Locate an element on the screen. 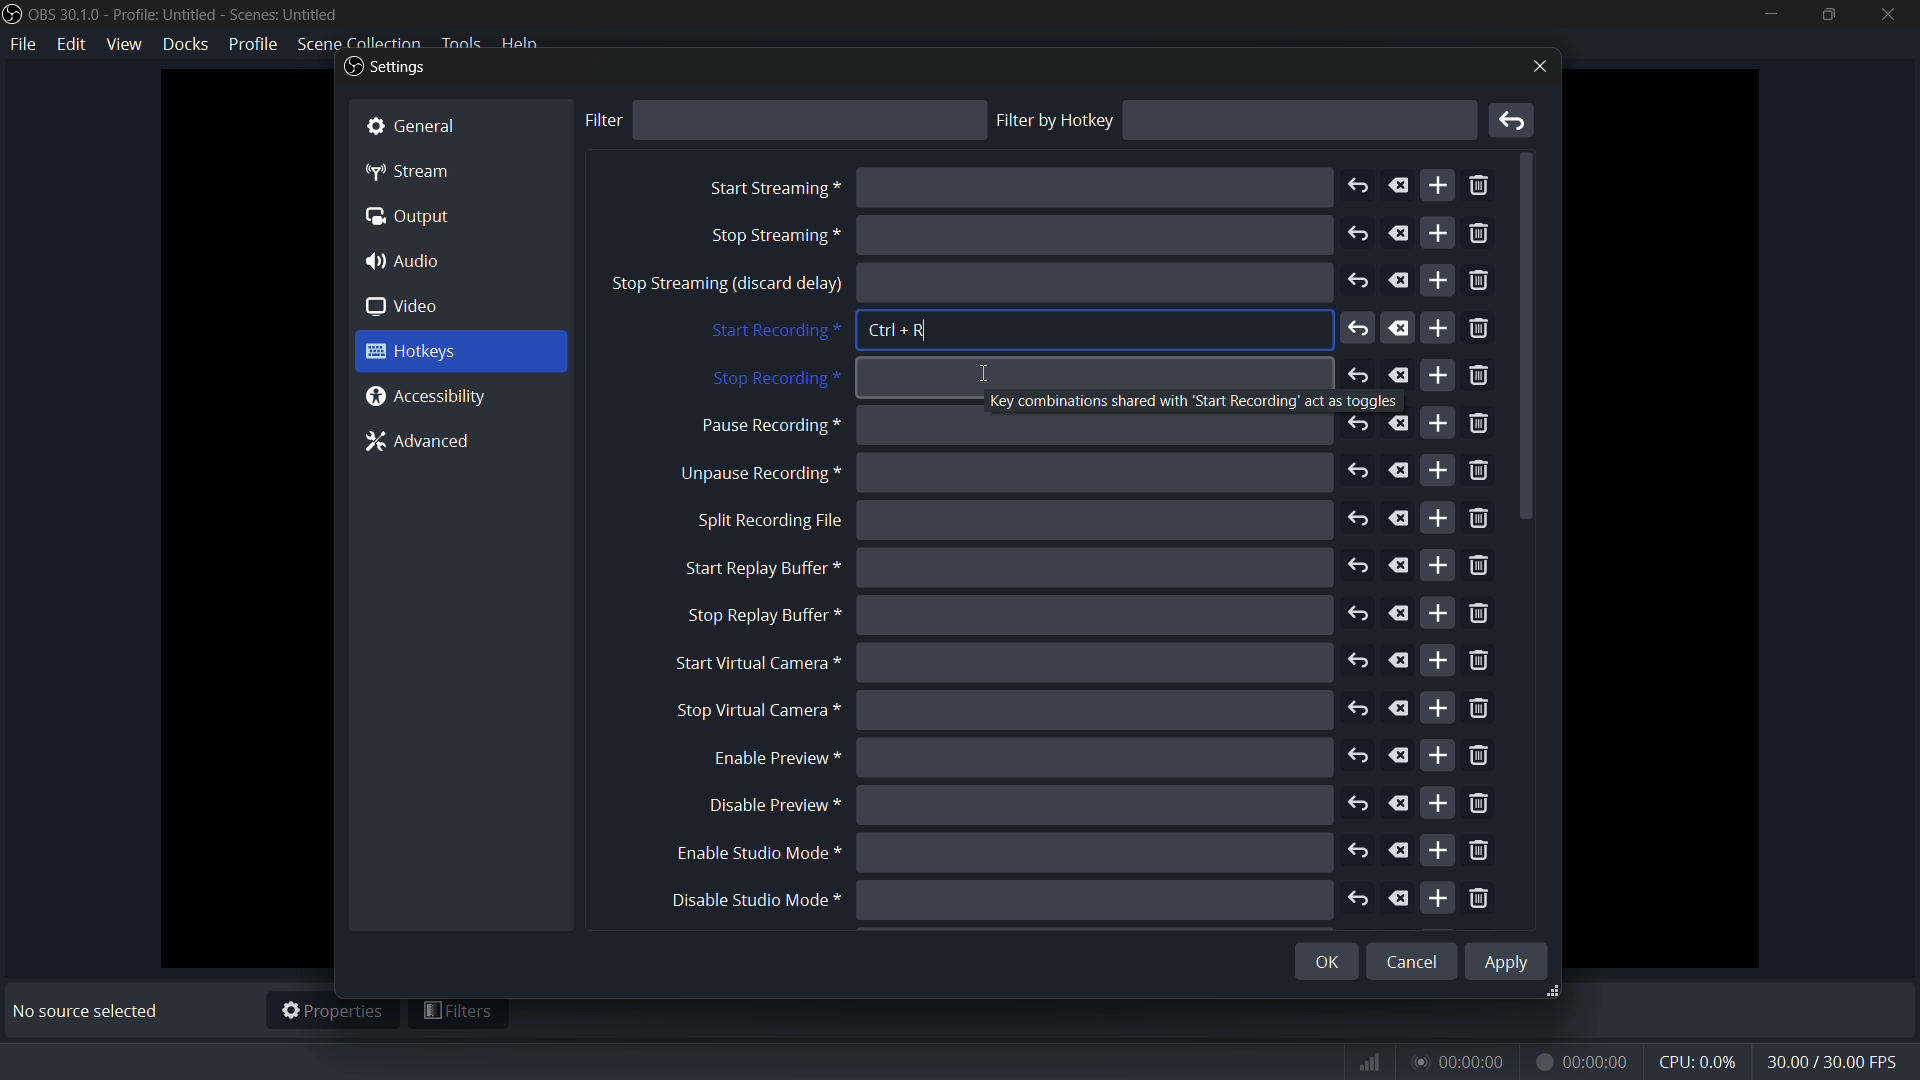 Image resolution: width=1920 pixels, height=1080 pixels. filters is located at coordinates (459, 1014).